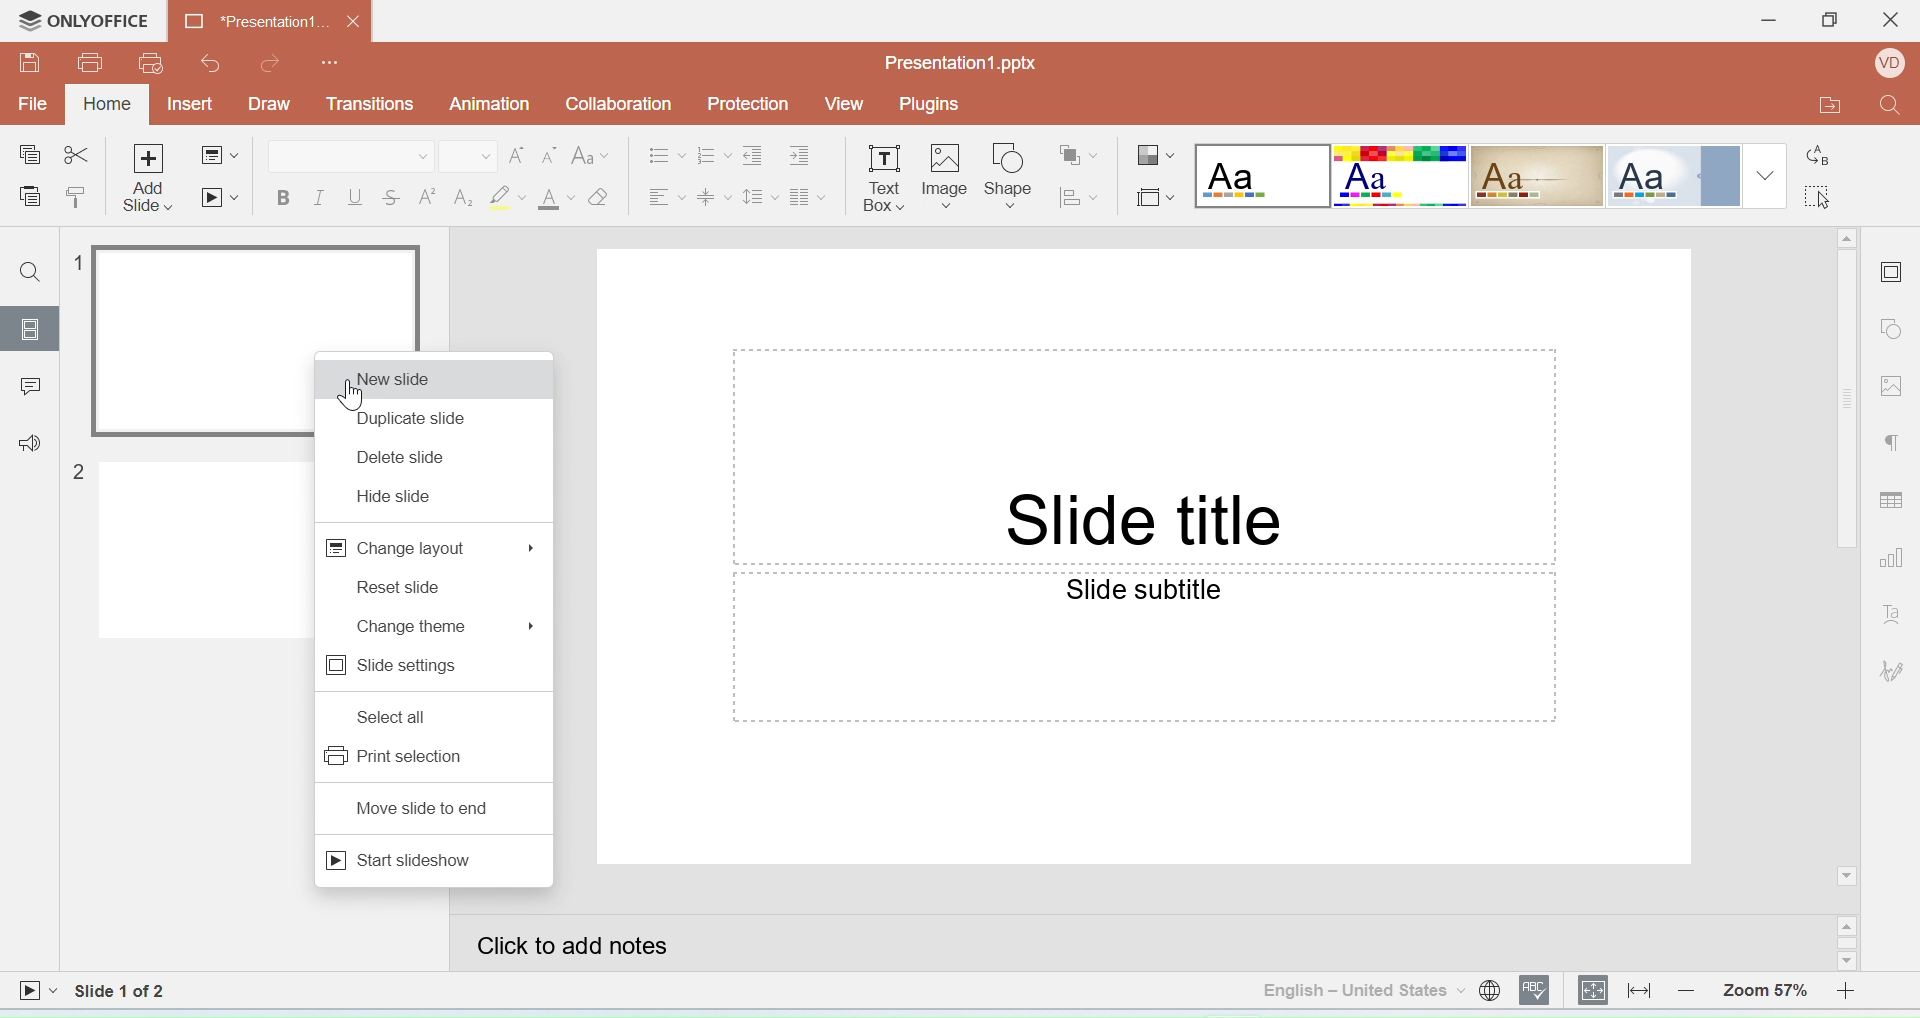 The image size is (1920, 1018). Describe the element at coordinates (757, 153) in the screenshot. I see `Decrease indent` at that location.